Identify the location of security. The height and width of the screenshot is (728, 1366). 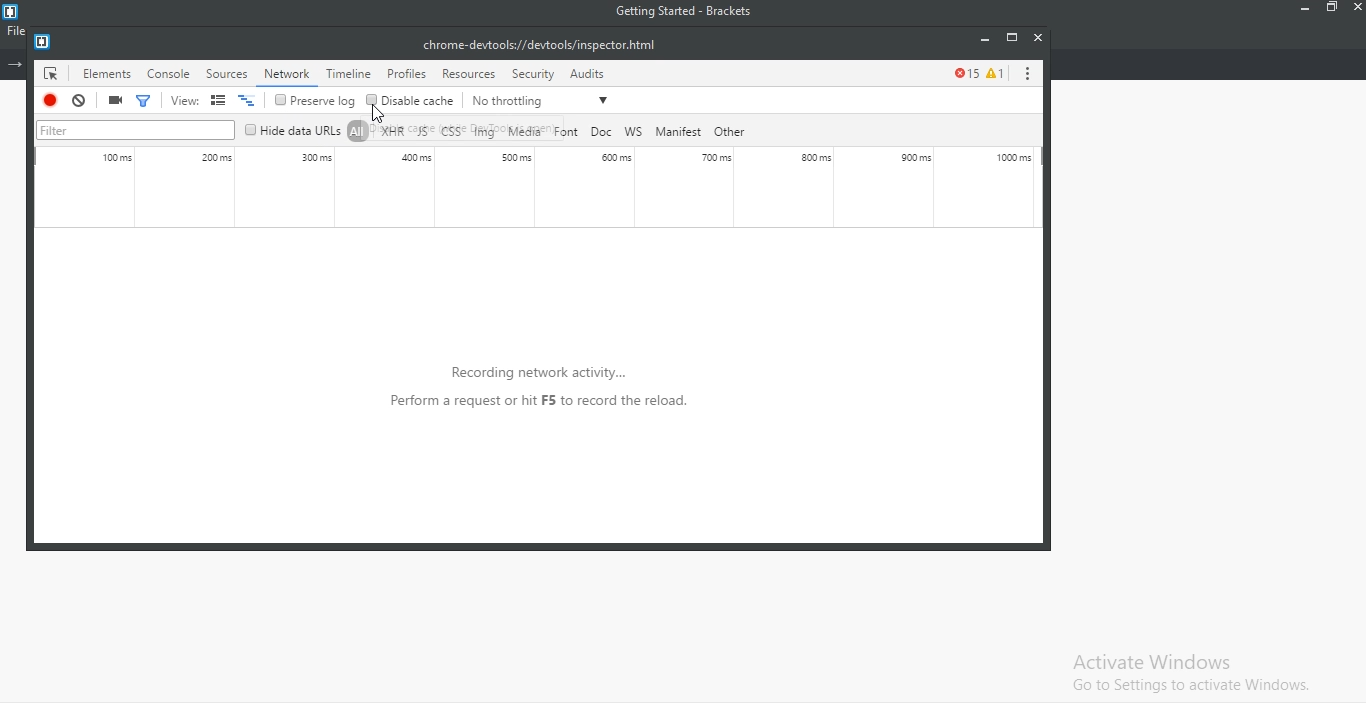
(531, 75).